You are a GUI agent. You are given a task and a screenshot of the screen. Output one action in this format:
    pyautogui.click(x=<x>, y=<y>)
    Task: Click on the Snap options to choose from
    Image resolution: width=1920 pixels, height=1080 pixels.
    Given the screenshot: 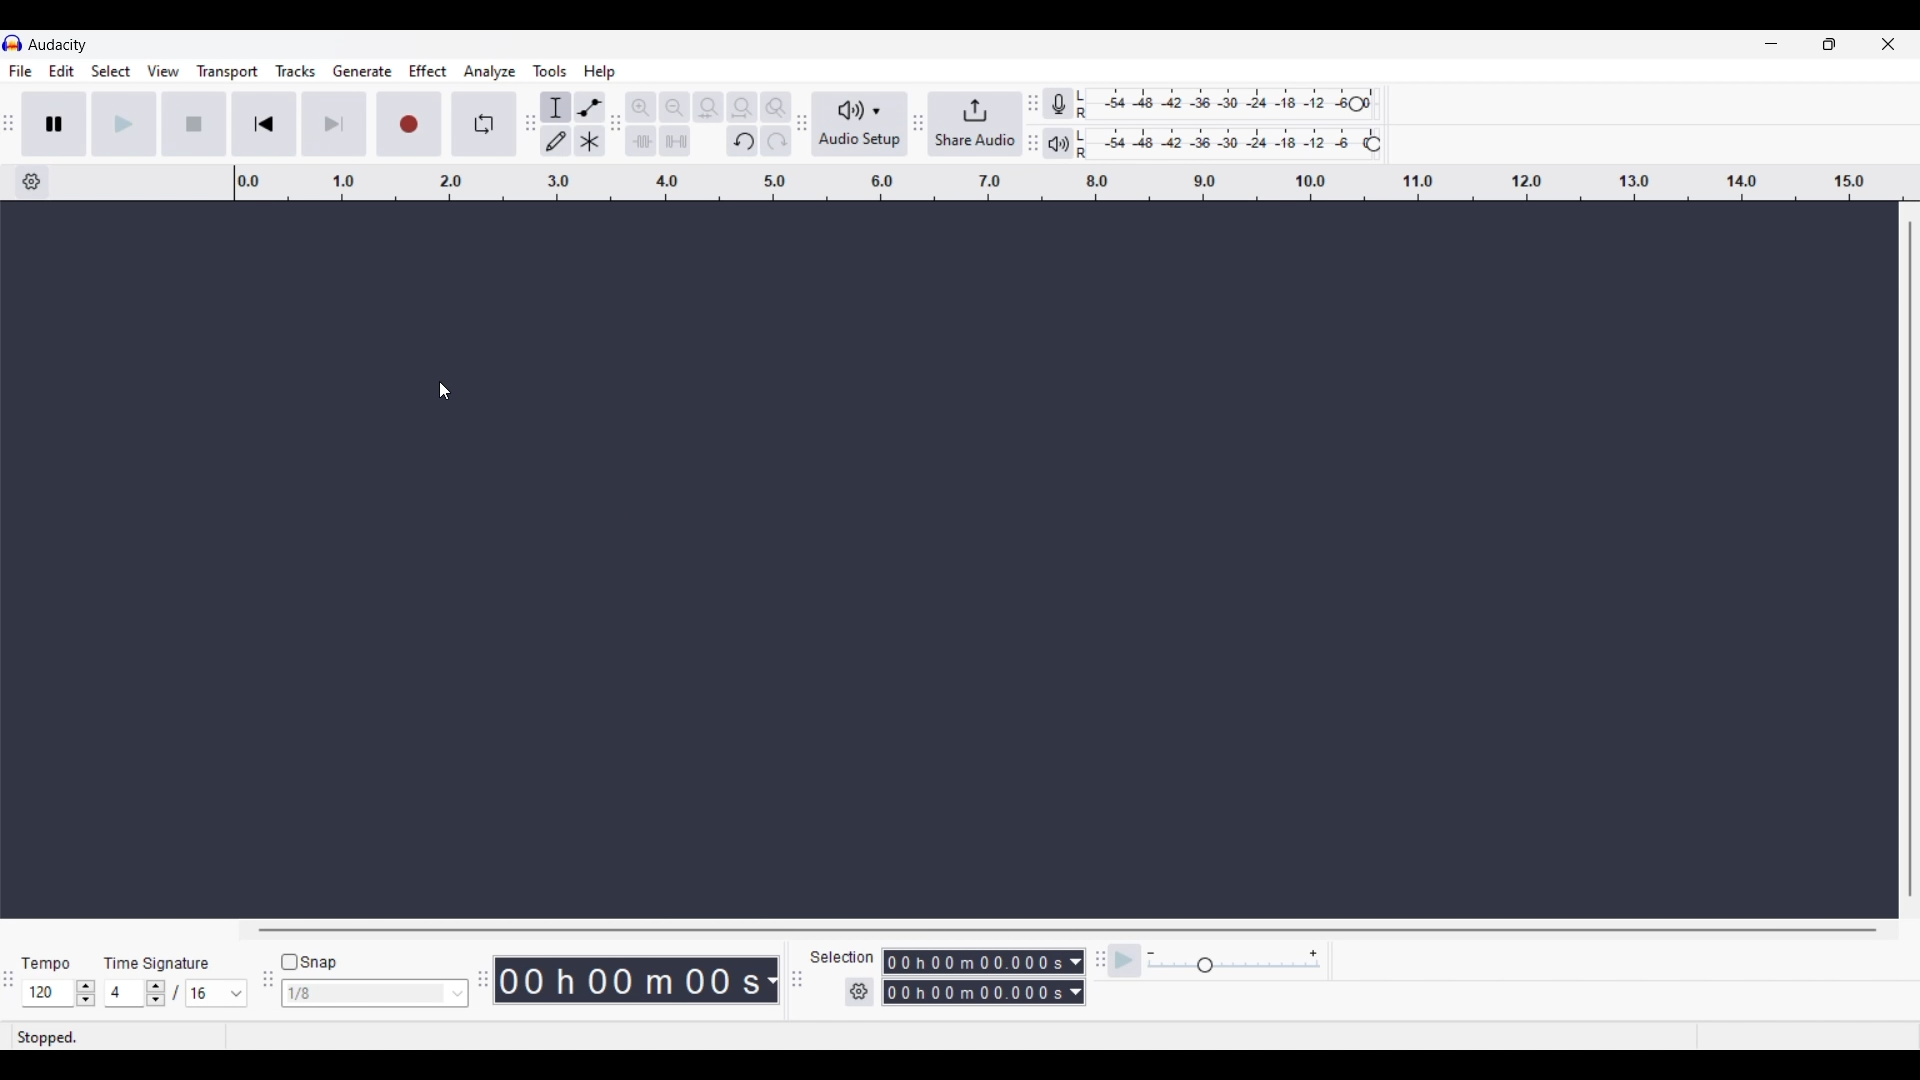 What is the action you would take?
    pyautogui.click(x=459, y=994)
    